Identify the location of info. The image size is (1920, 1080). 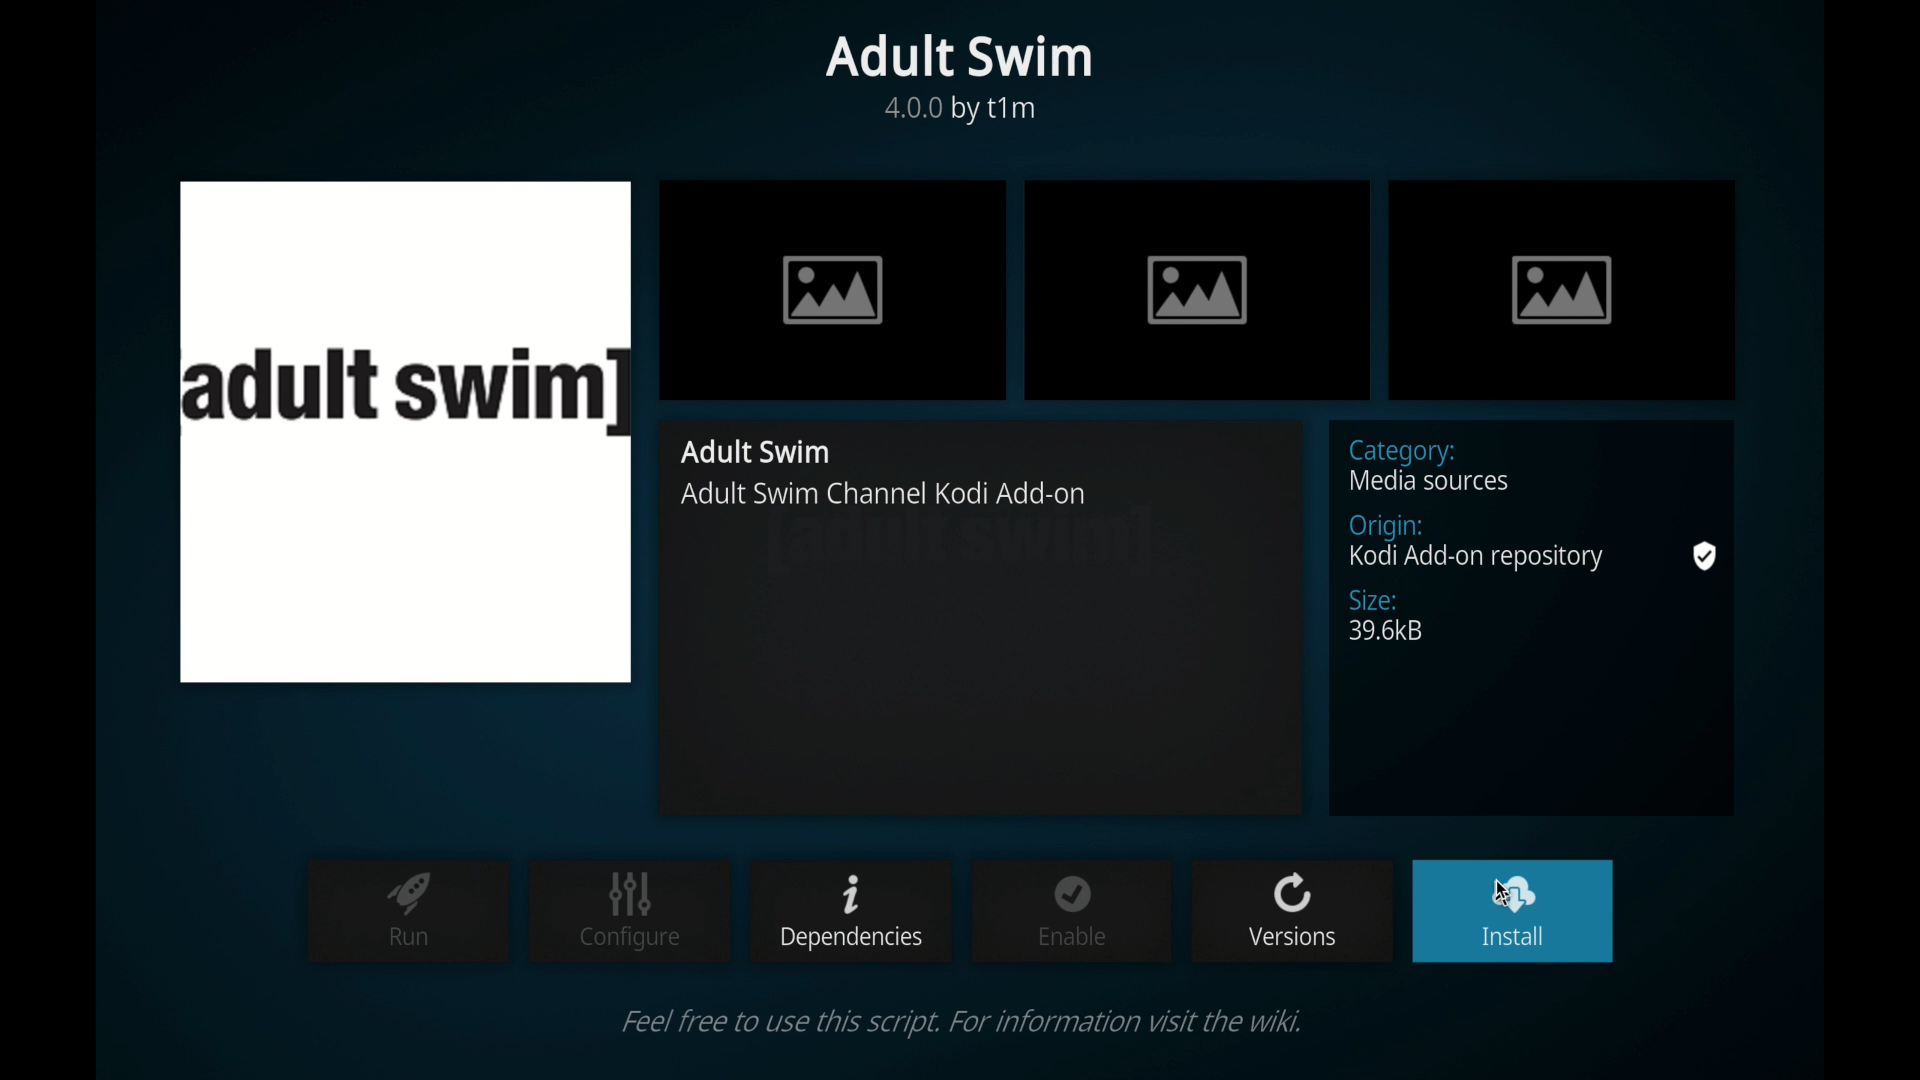
(962, 111).